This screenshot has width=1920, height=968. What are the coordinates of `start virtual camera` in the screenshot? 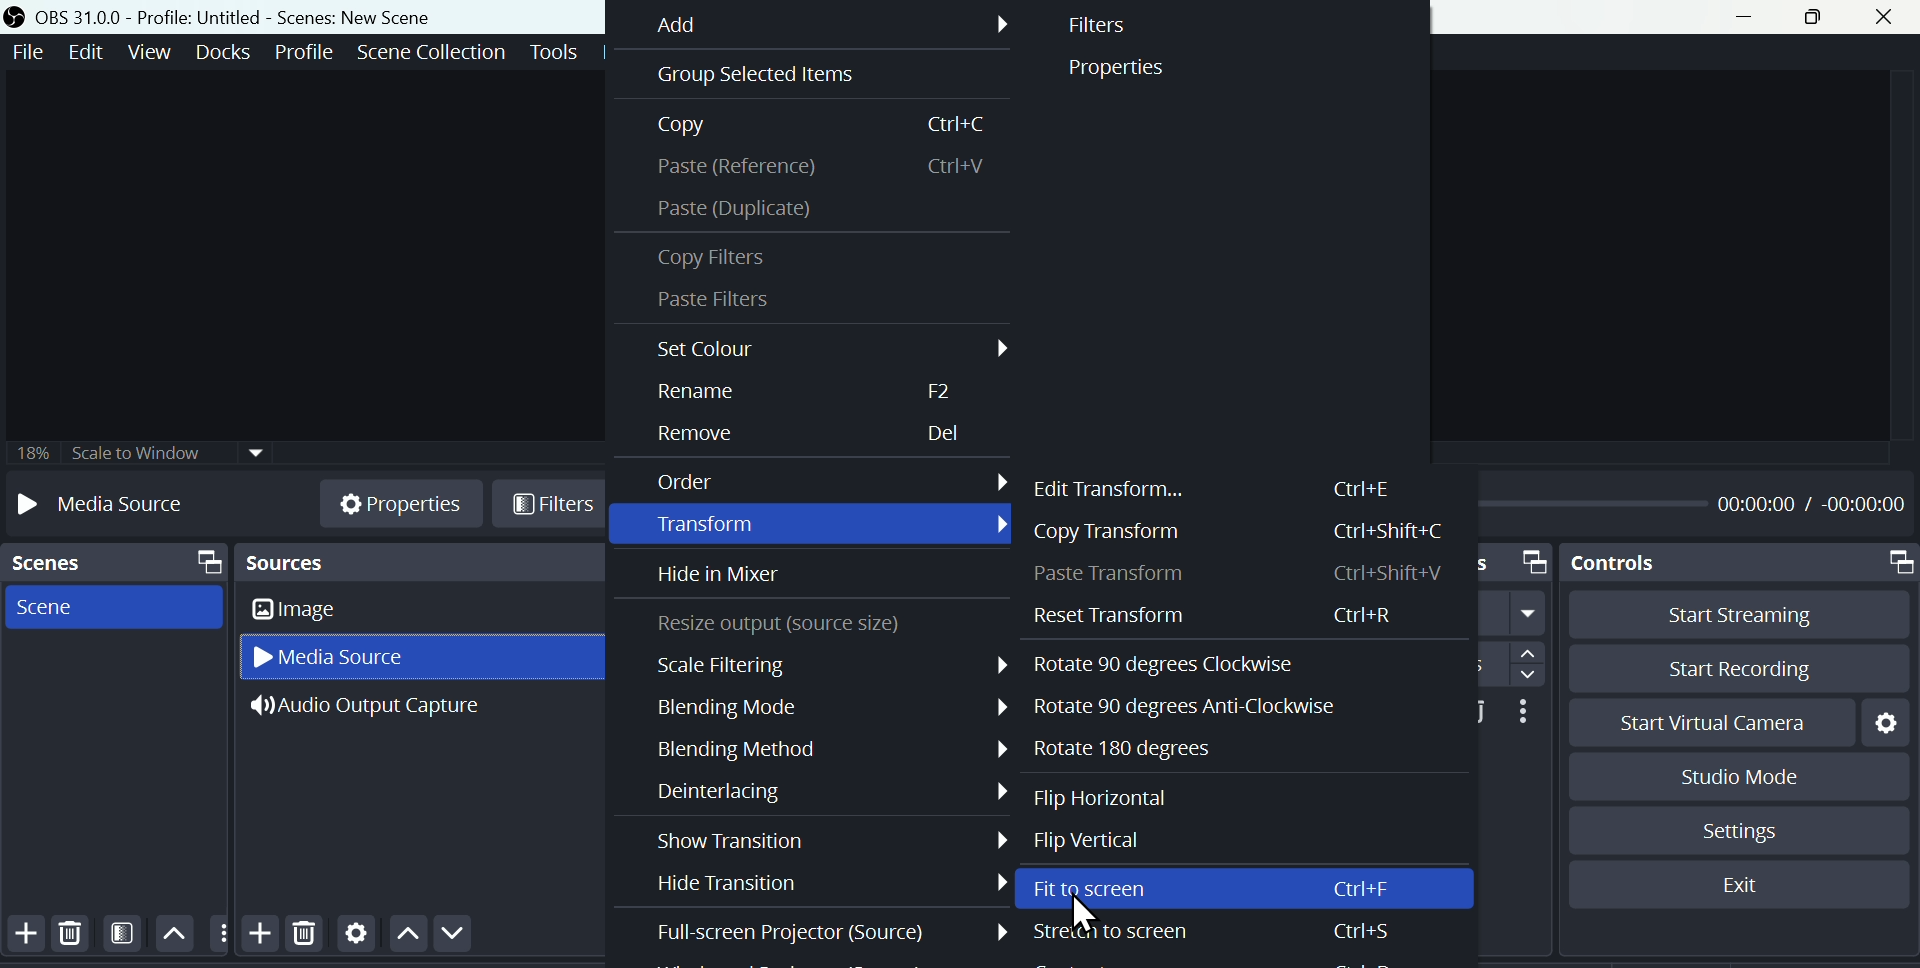 It's located at (1701, 722).